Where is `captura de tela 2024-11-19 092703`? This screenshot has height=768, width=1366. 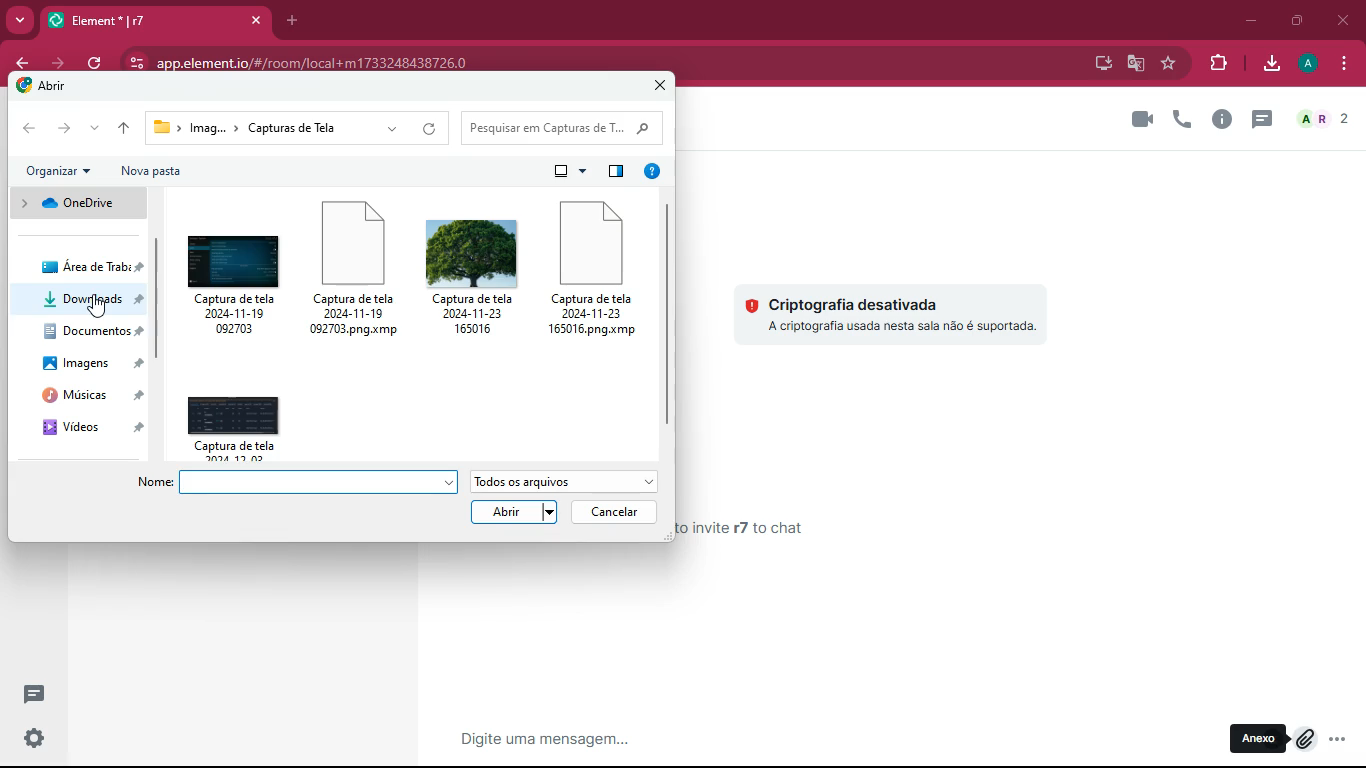 captura de tela 2024-11-19 092703 is located at coordinates (235, 276).